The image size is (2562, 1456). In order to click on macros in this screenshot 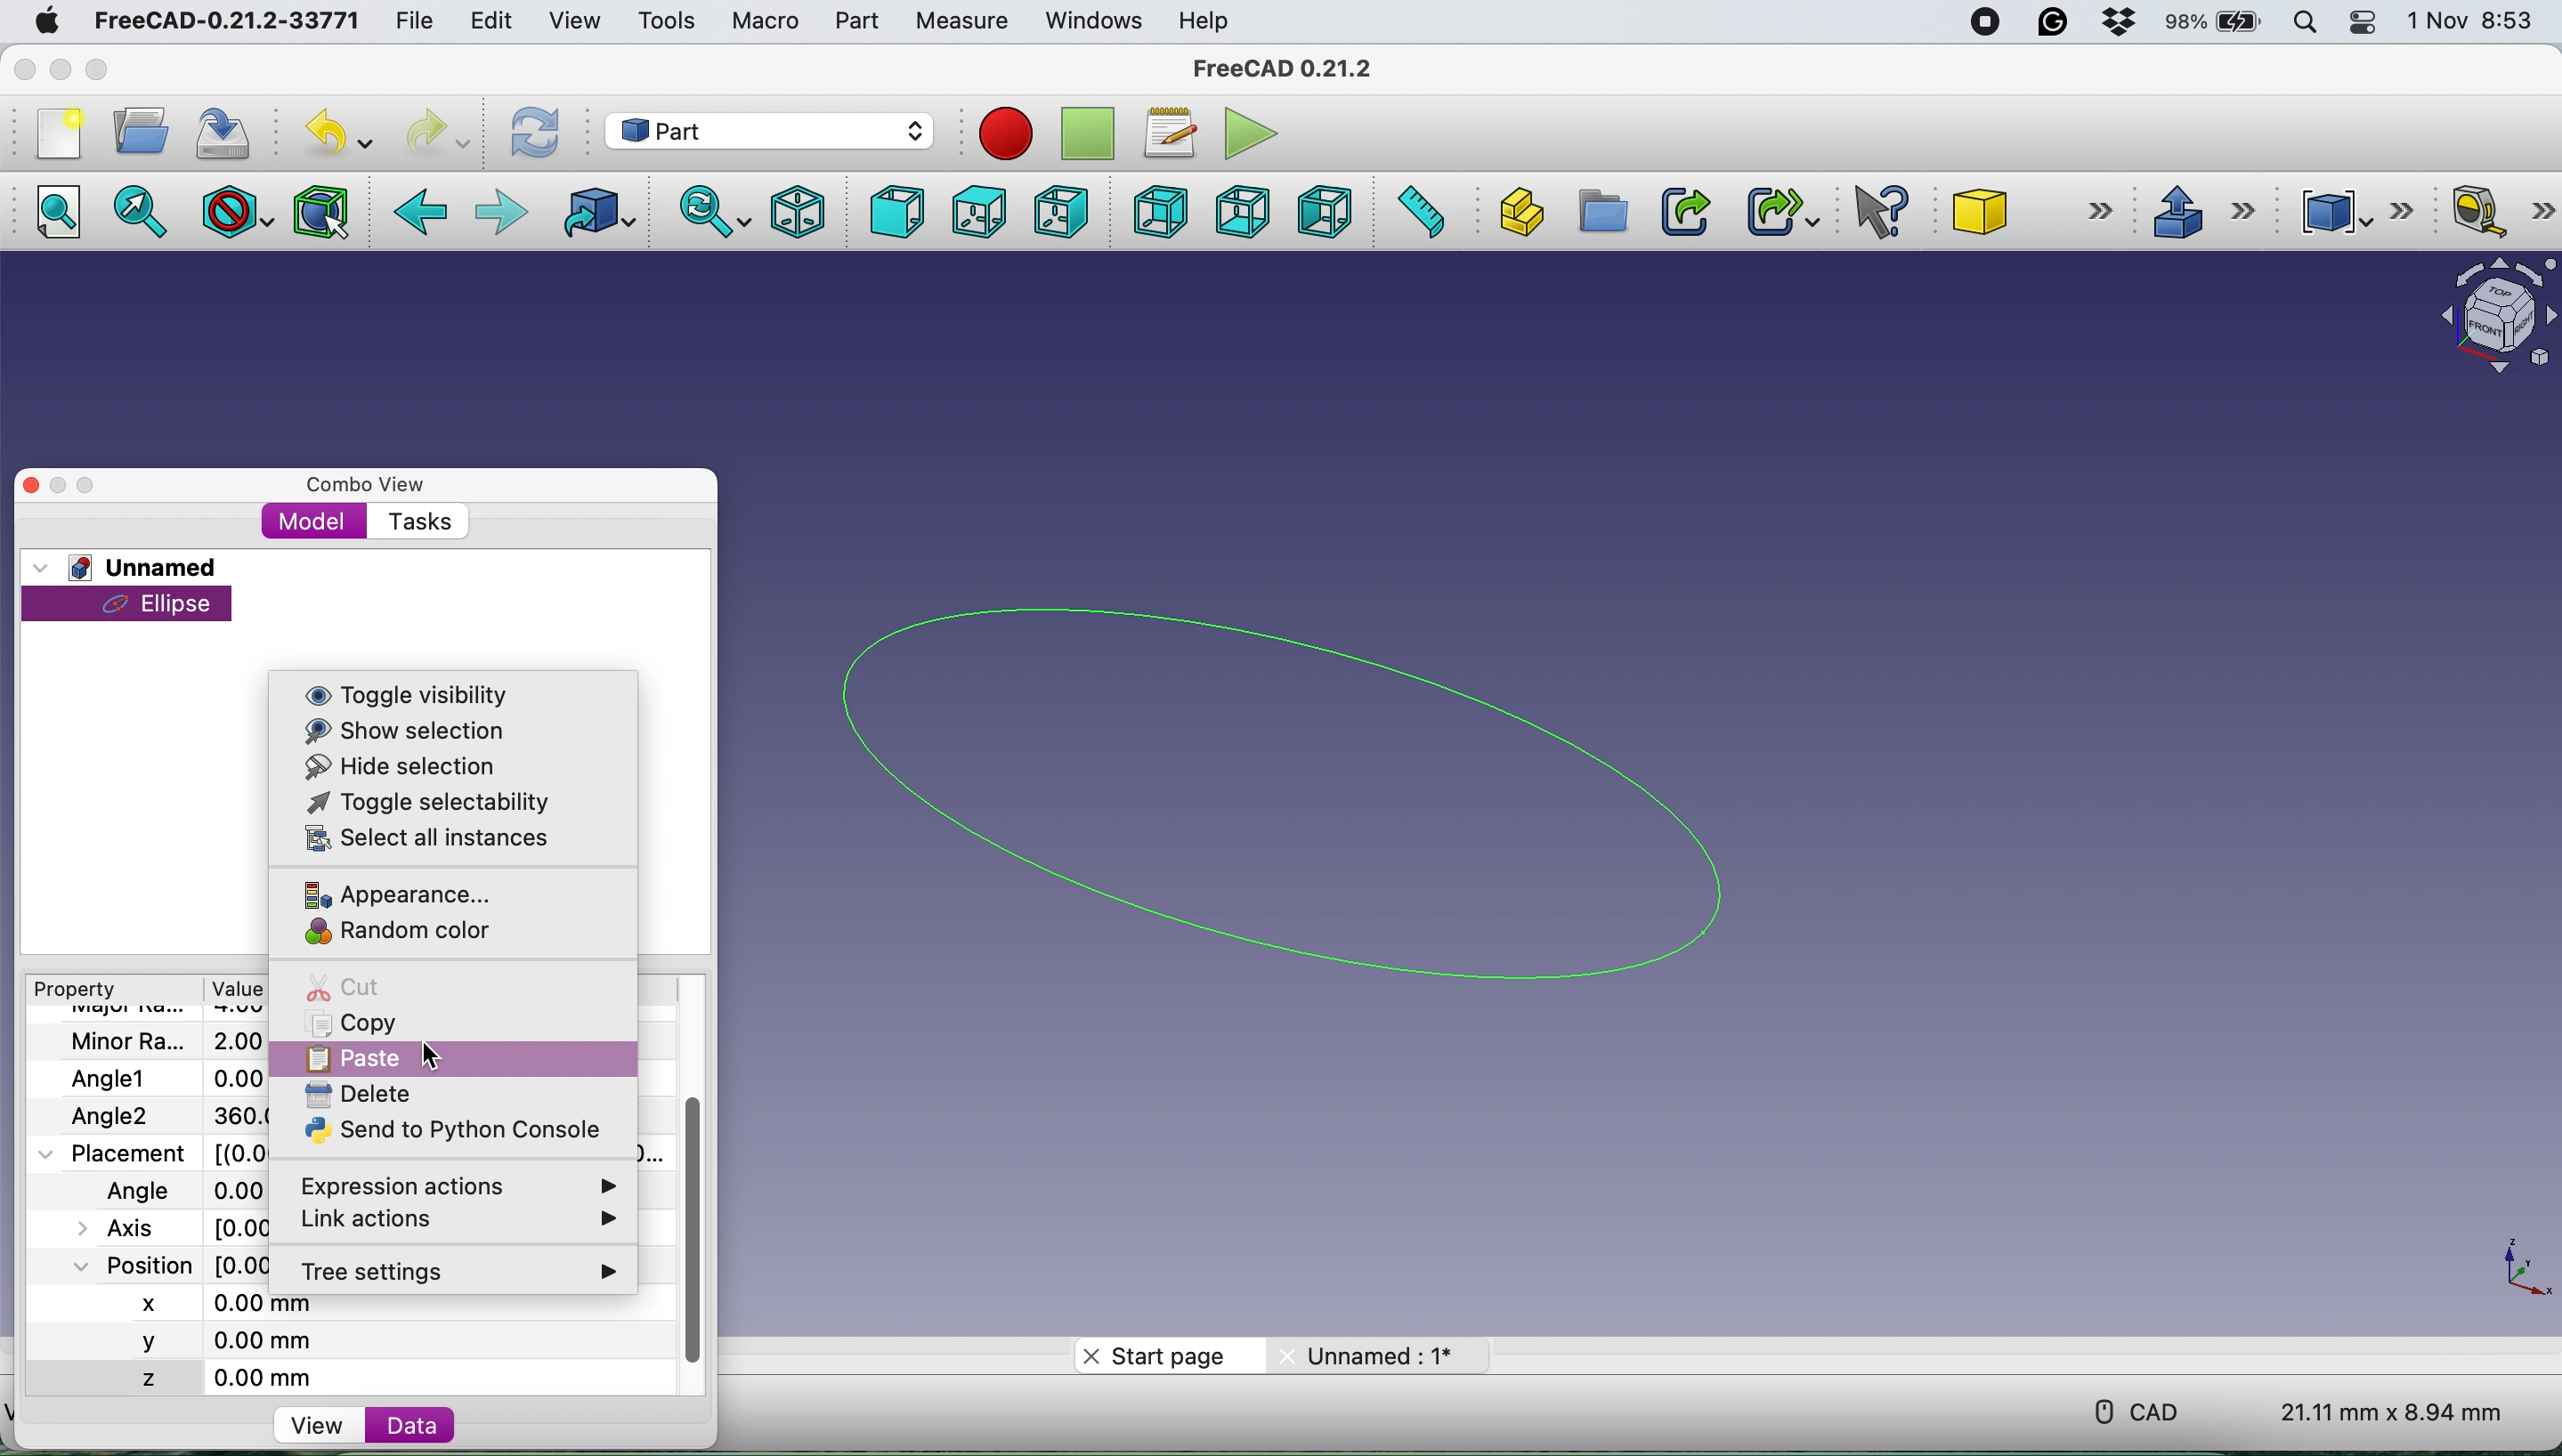, I will do `click(1169, 130)`.